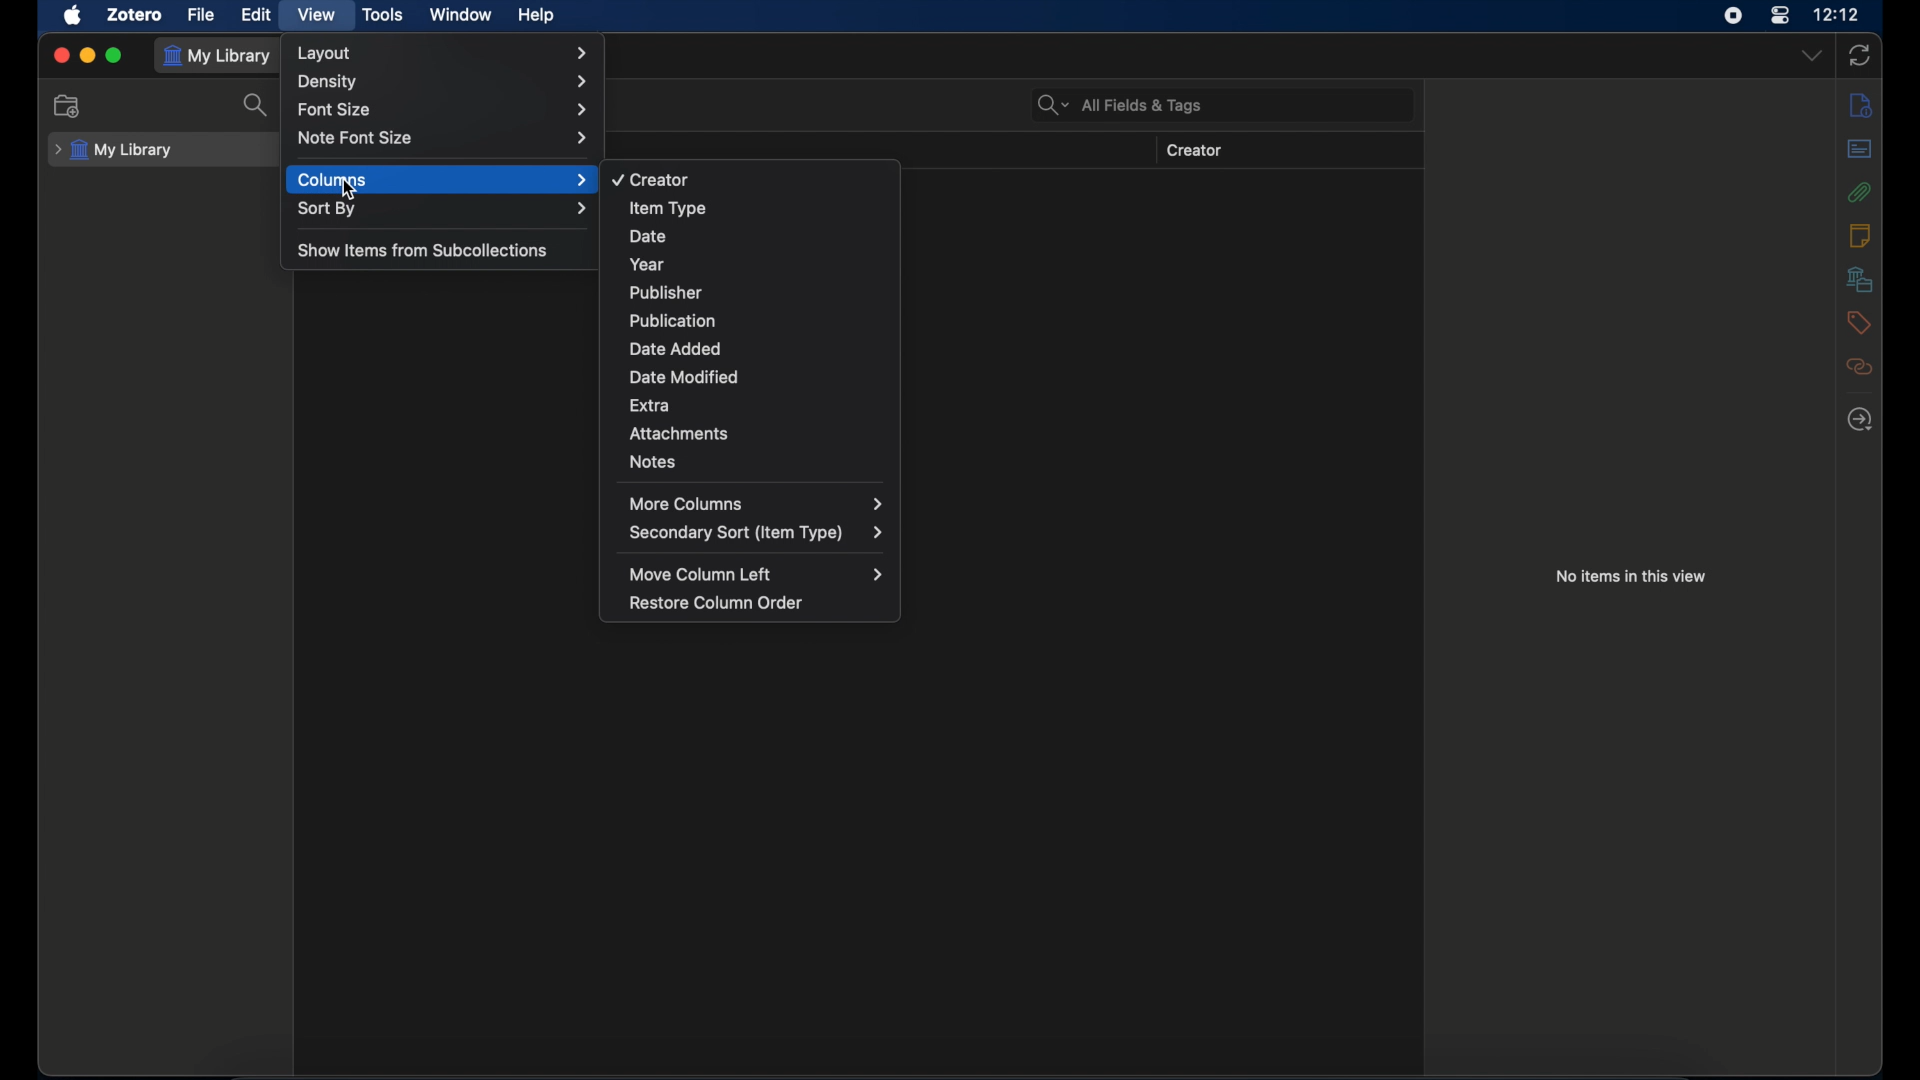 The height and width of the screenshot is (1080, 1920). Describe the element at coordinates (443, 82) in the screenshot. I see `density` at that location.